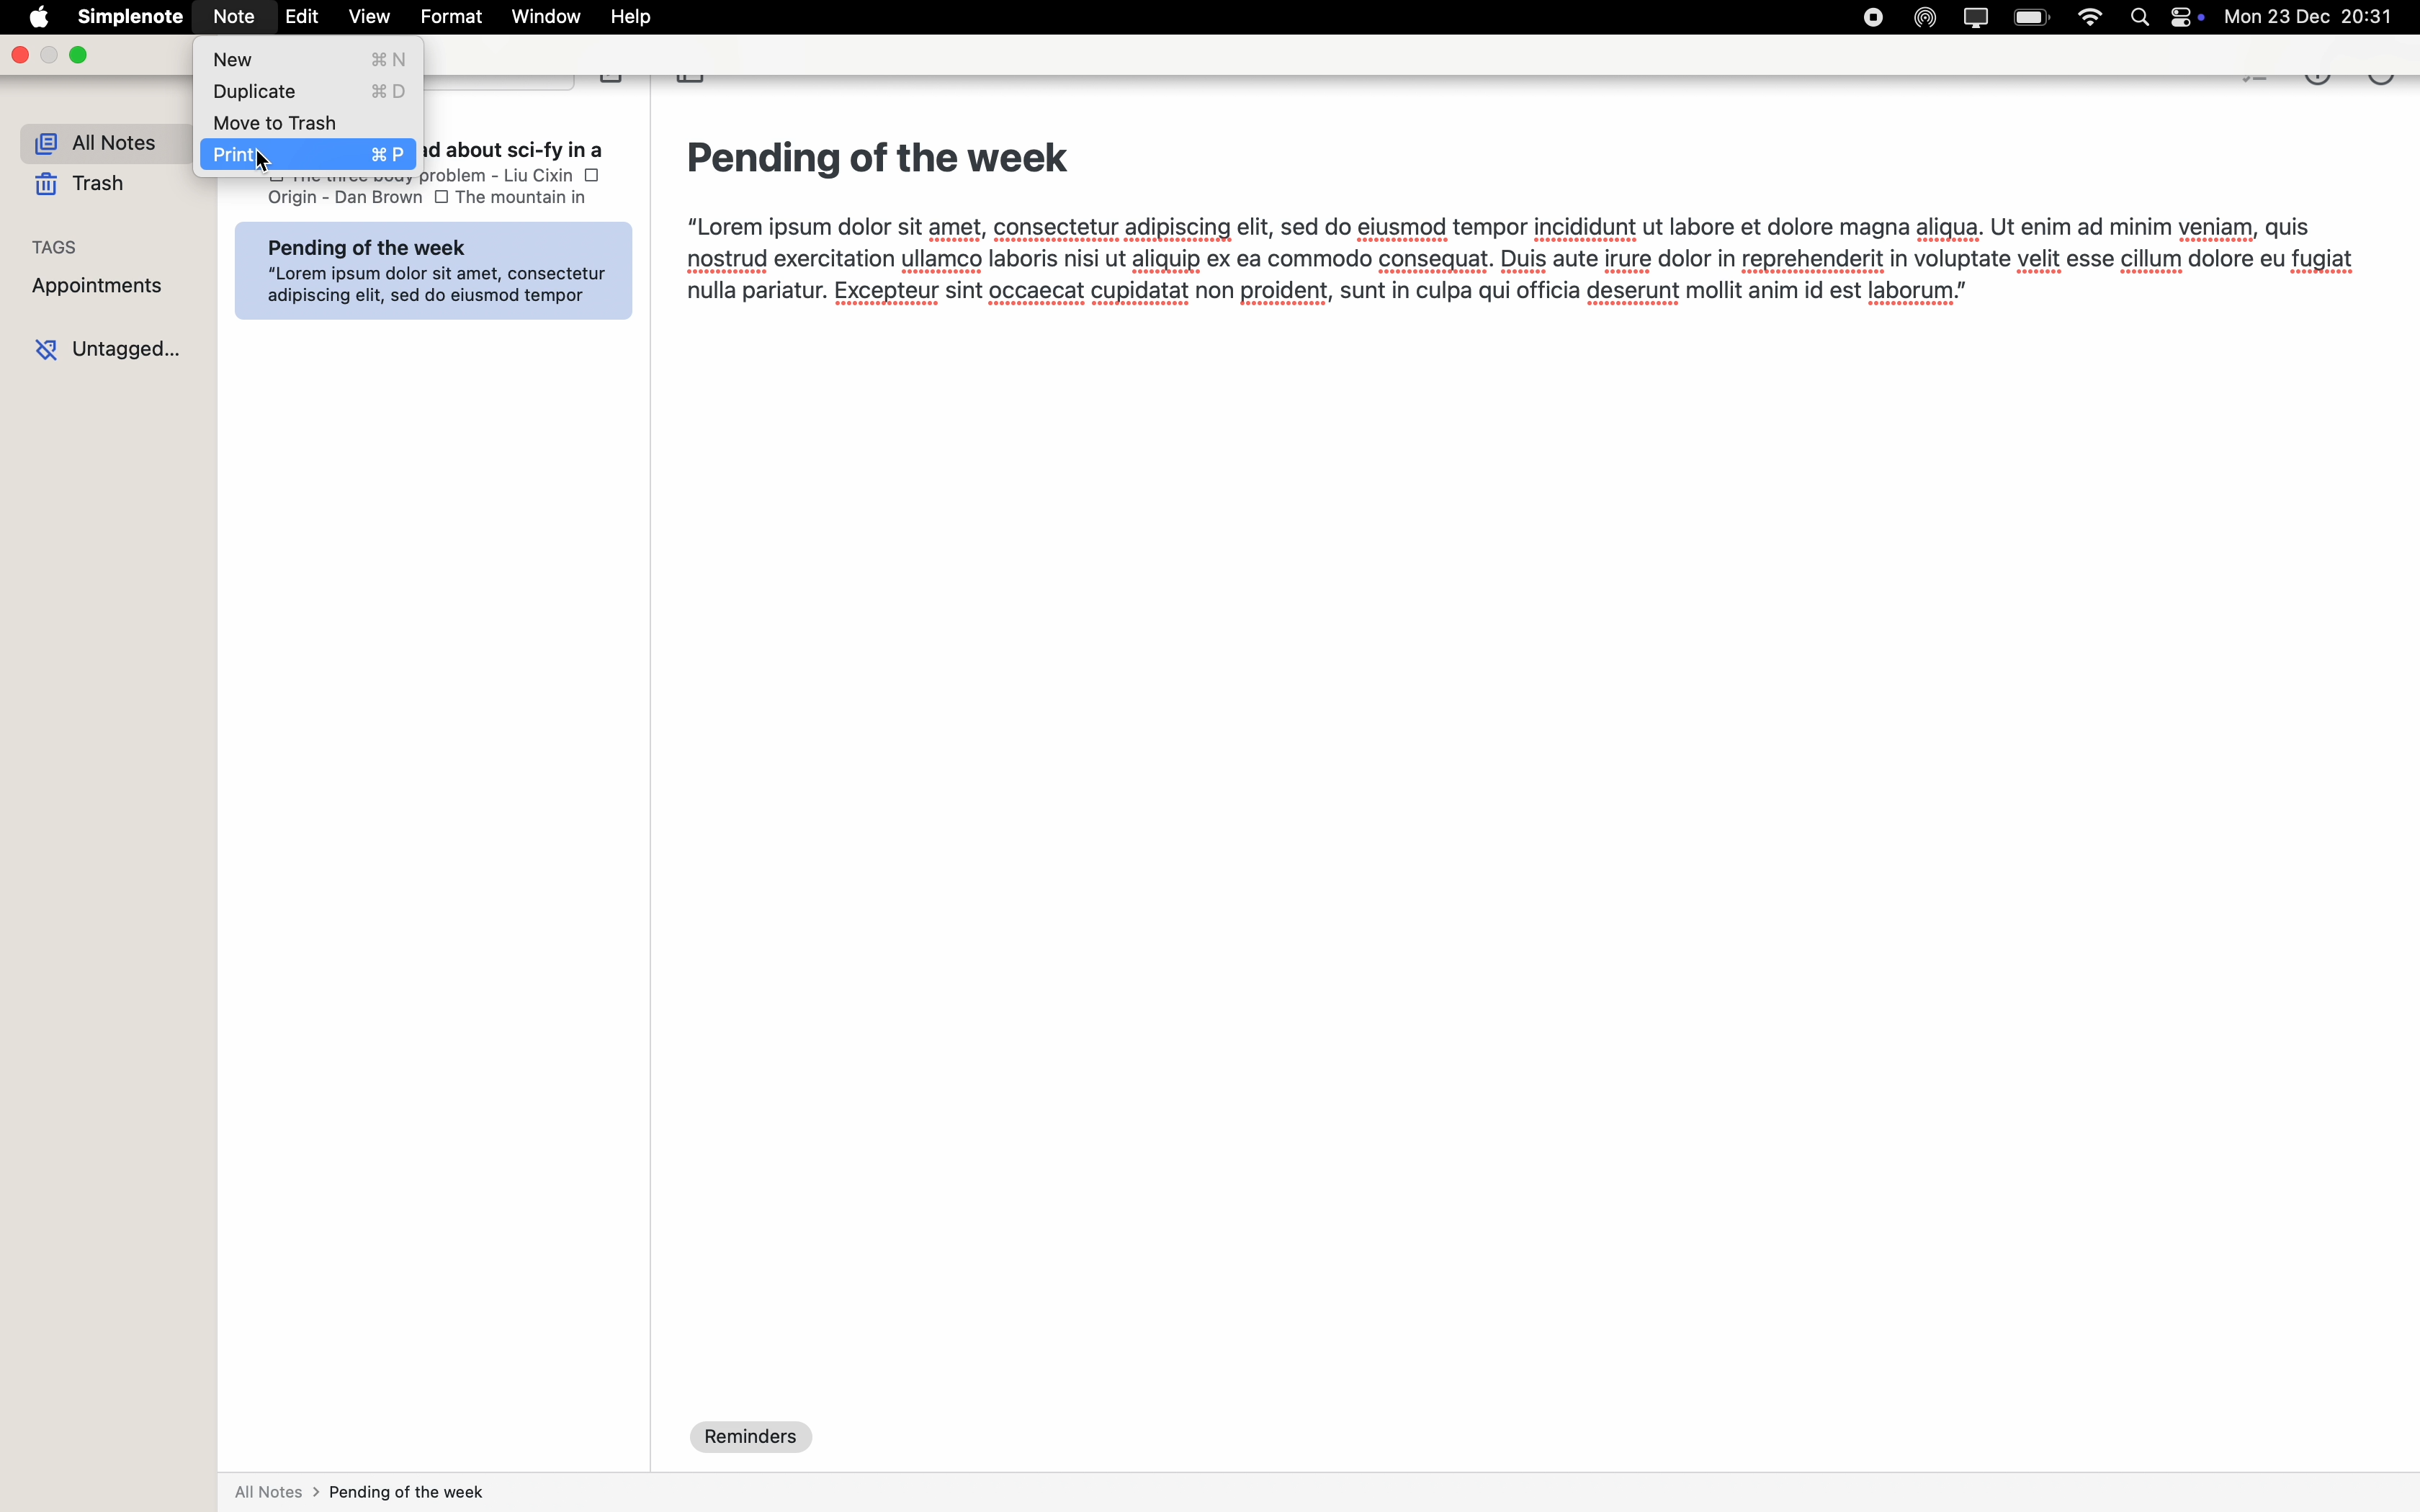 Image resolution: width=2420 pixels, height=1512 pixels. Describe the element at coordinates (2090, 19) in the screenshot. I see `wifi` at that location.